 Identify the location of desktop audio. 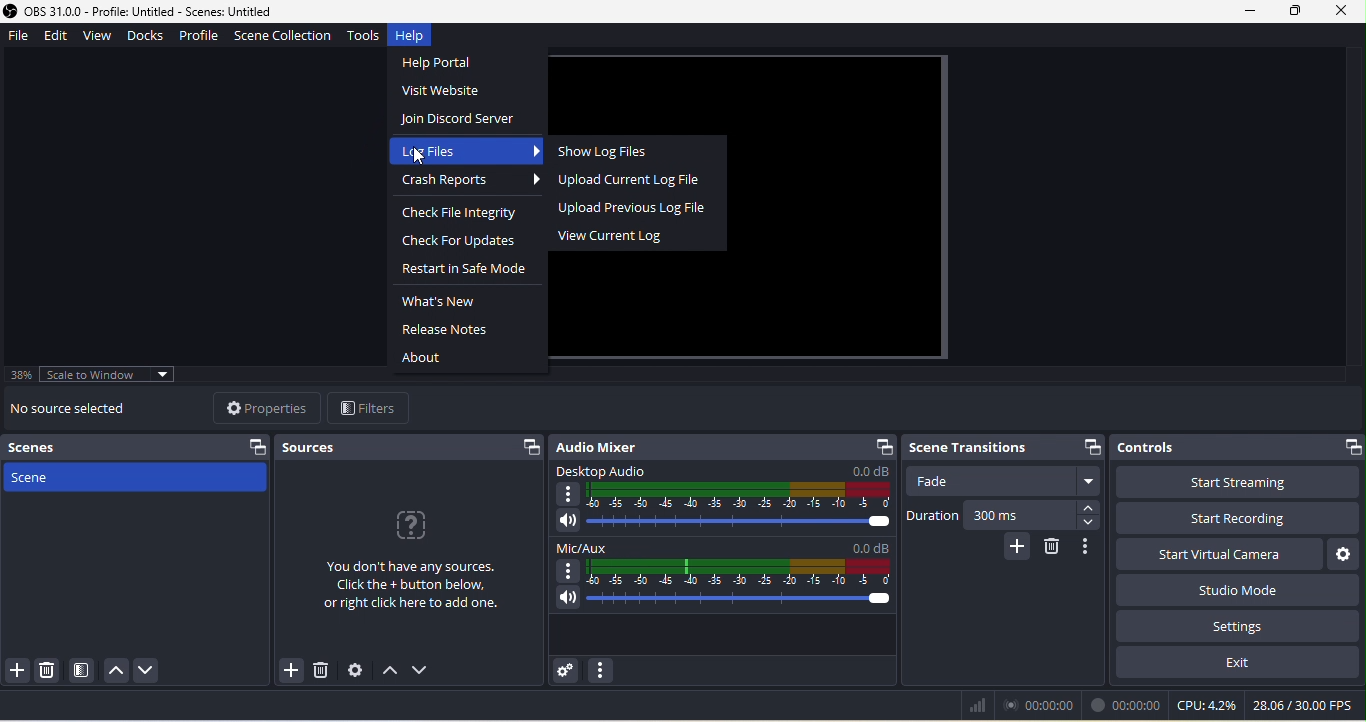
(719, 487).